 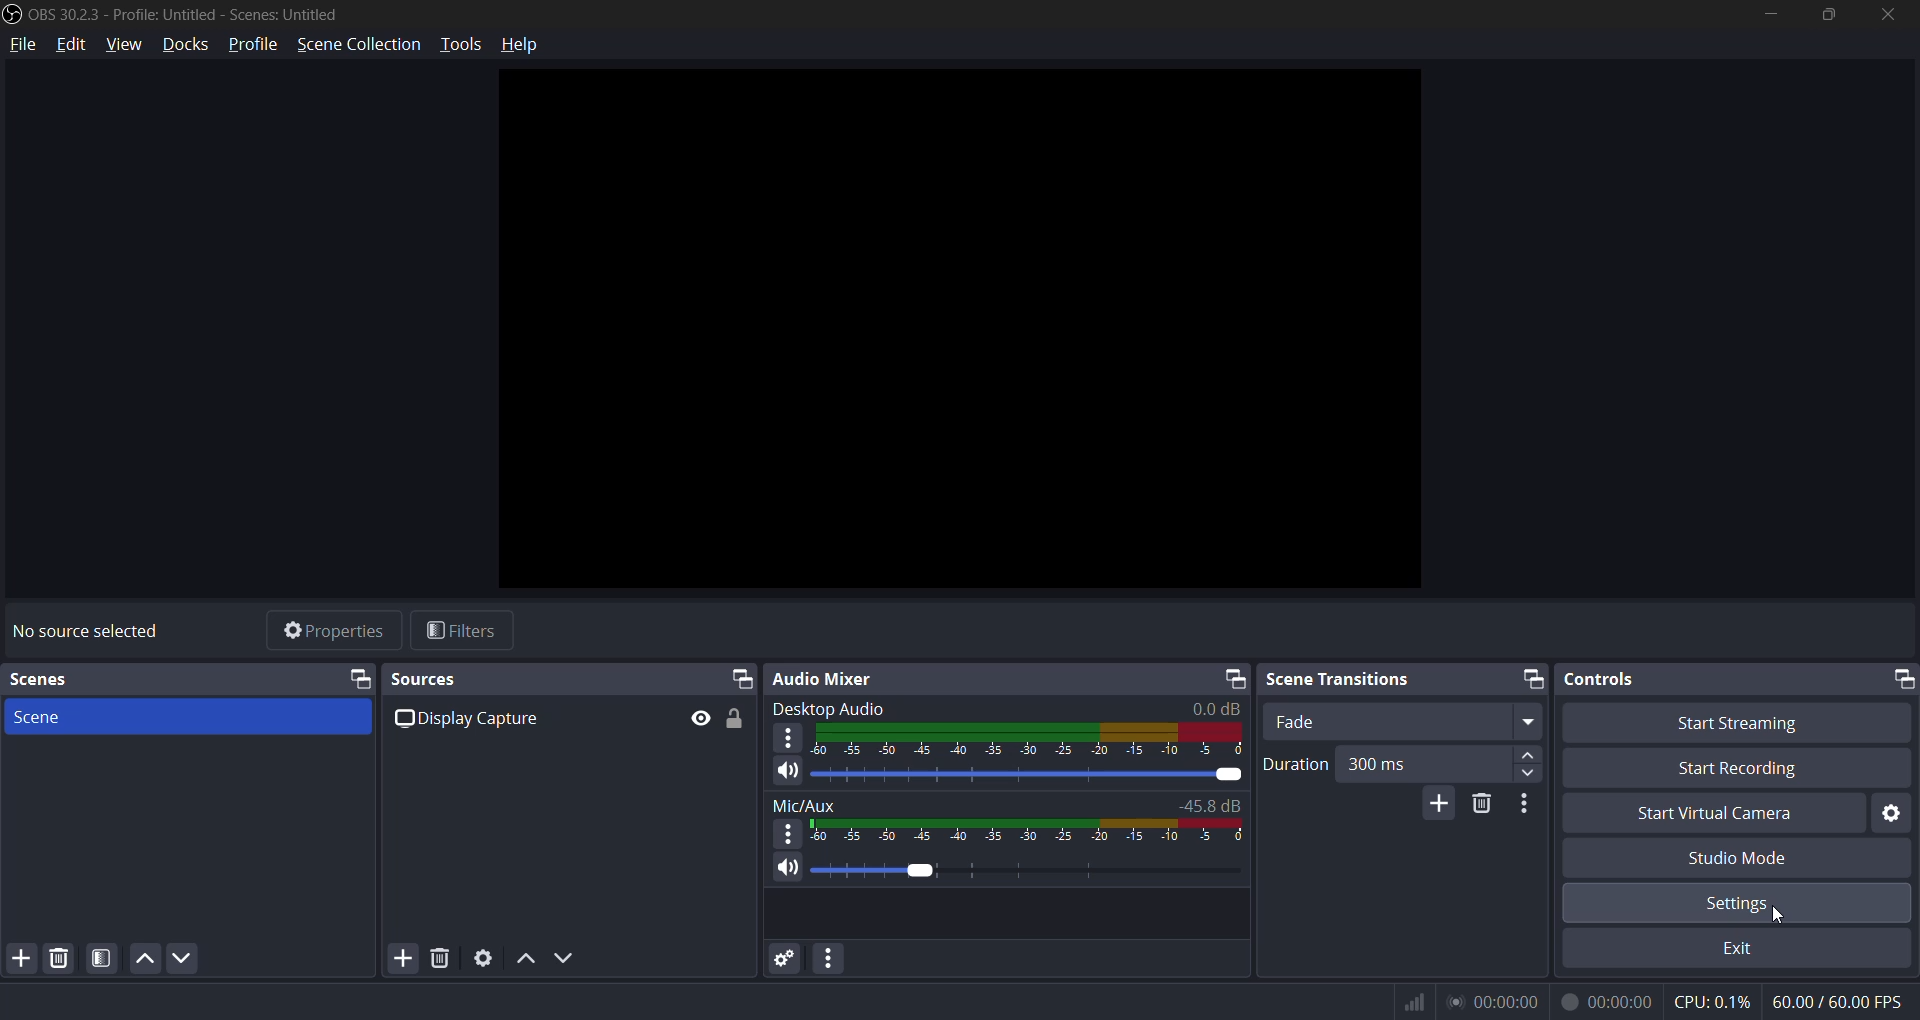 What do you see at coordinates (1295, 766) in the screenshot?
I see `duration` at bounding box center [1295, 766].